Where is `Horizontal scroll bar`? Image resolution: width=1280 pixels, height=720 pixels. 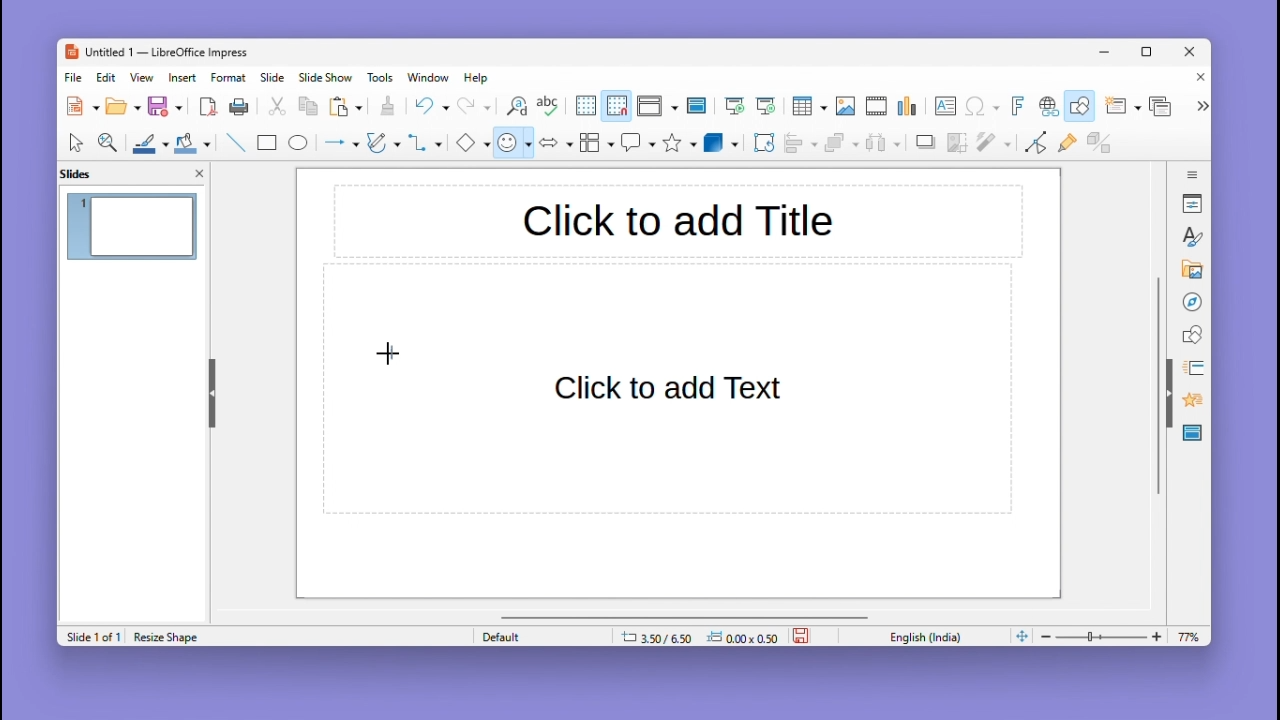
Horizontal scroll bar is located at coordinates (685, 616).